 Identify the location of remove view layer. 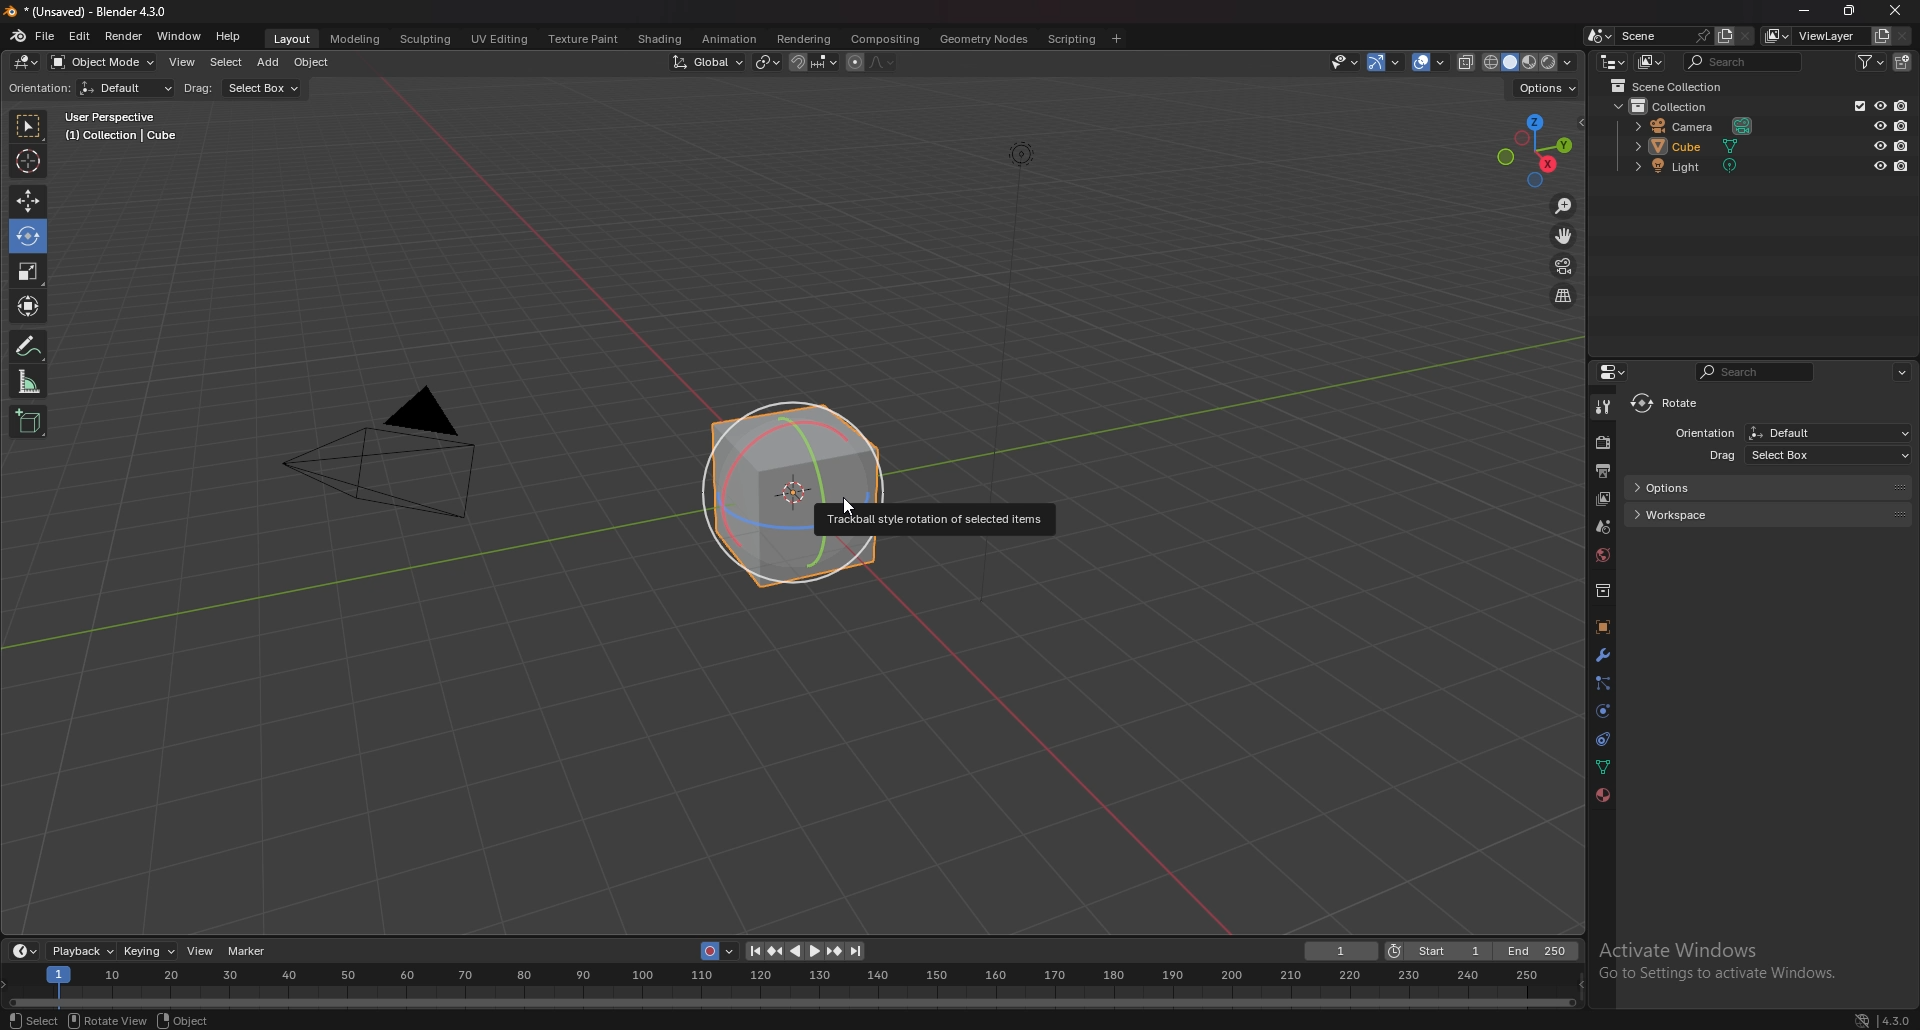
(1903, 36).